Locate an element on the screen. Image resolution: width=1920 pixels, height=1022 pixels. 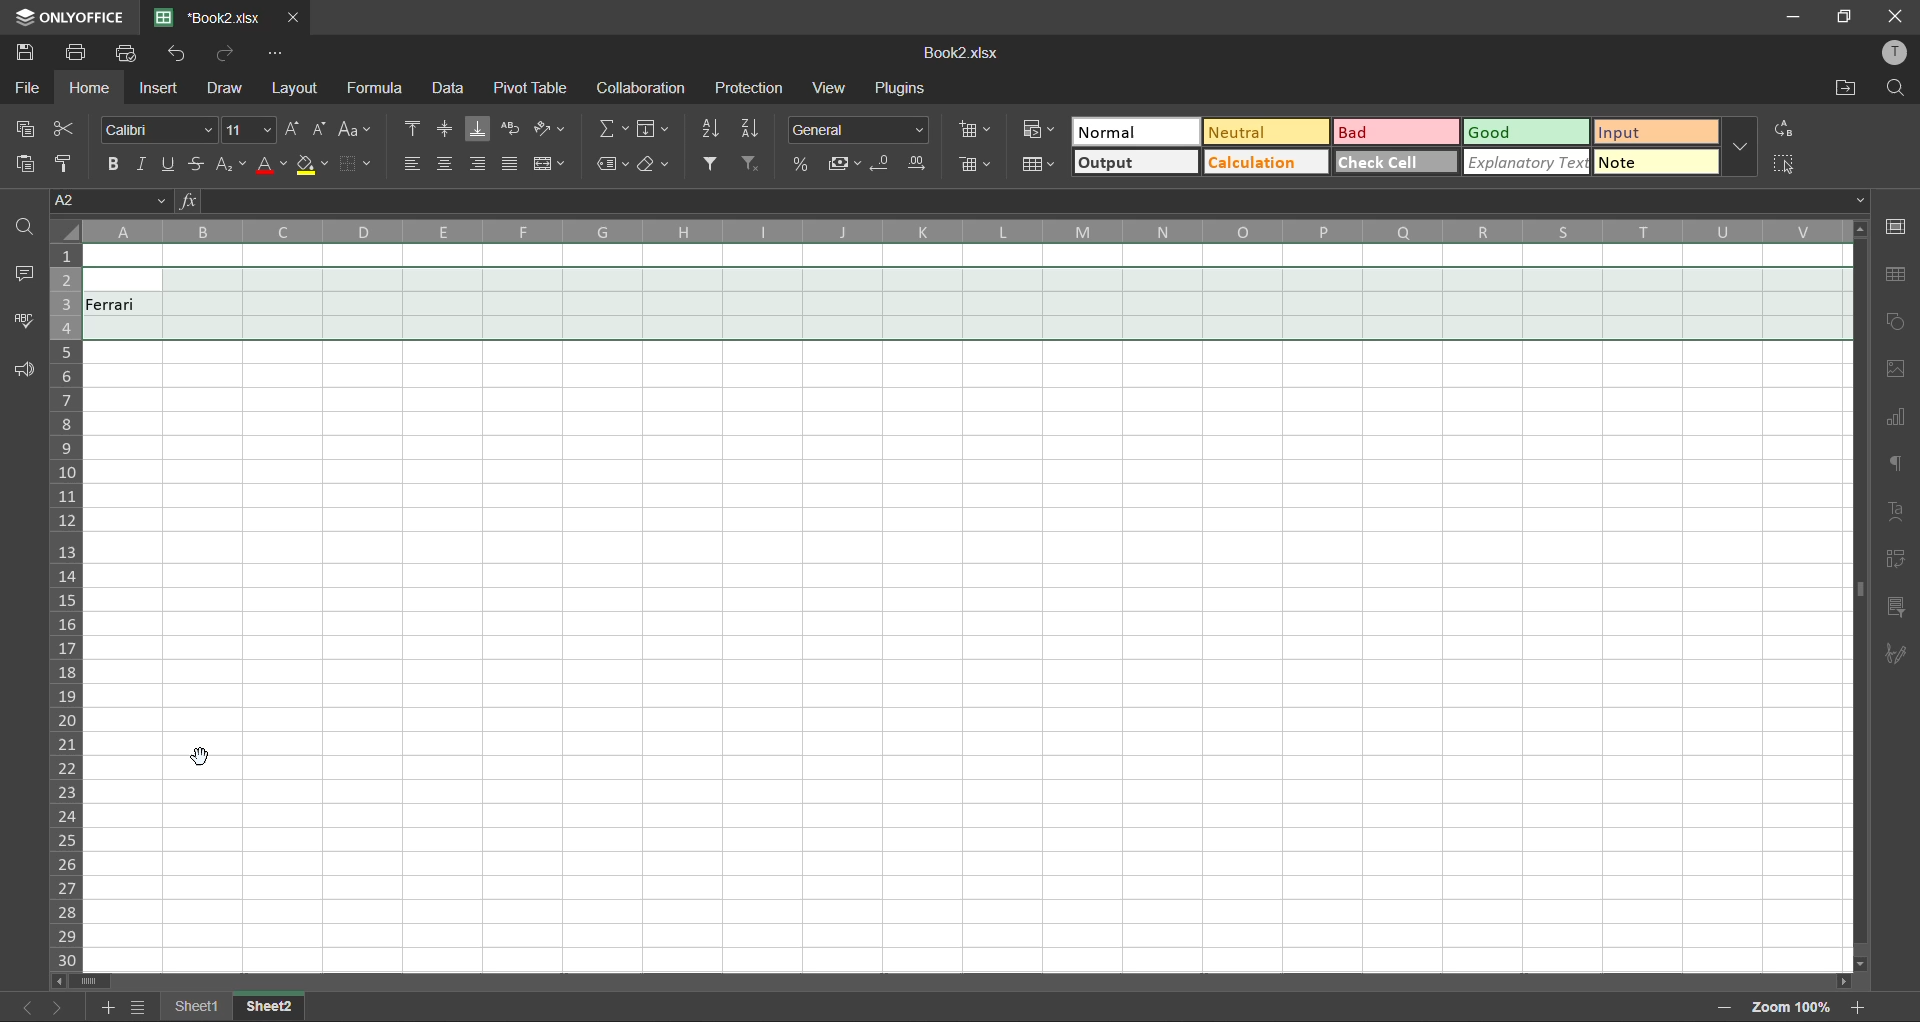
collaboration is located at coordinates (639, 87).